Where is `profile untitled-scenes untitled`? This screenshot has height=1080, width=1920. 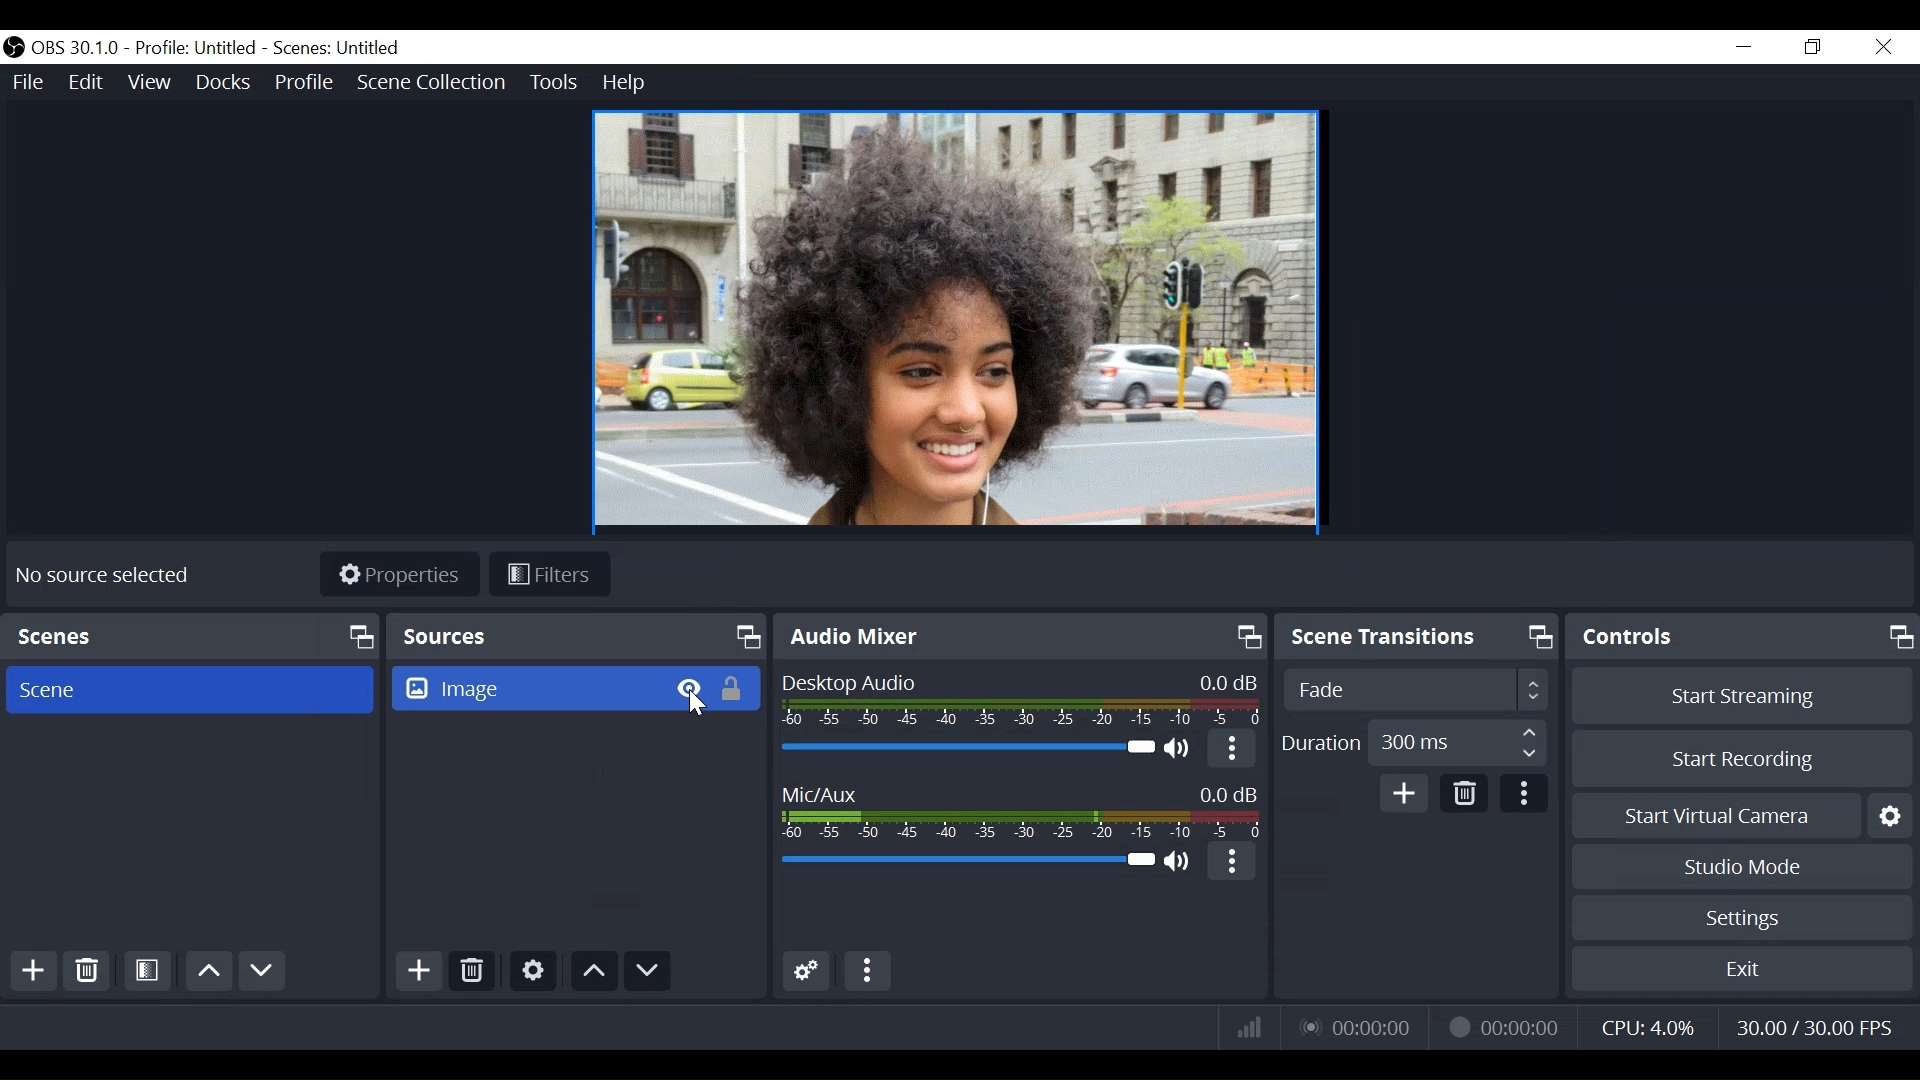
profile untitled-scenes untitled is located at coordinates (274, 47).